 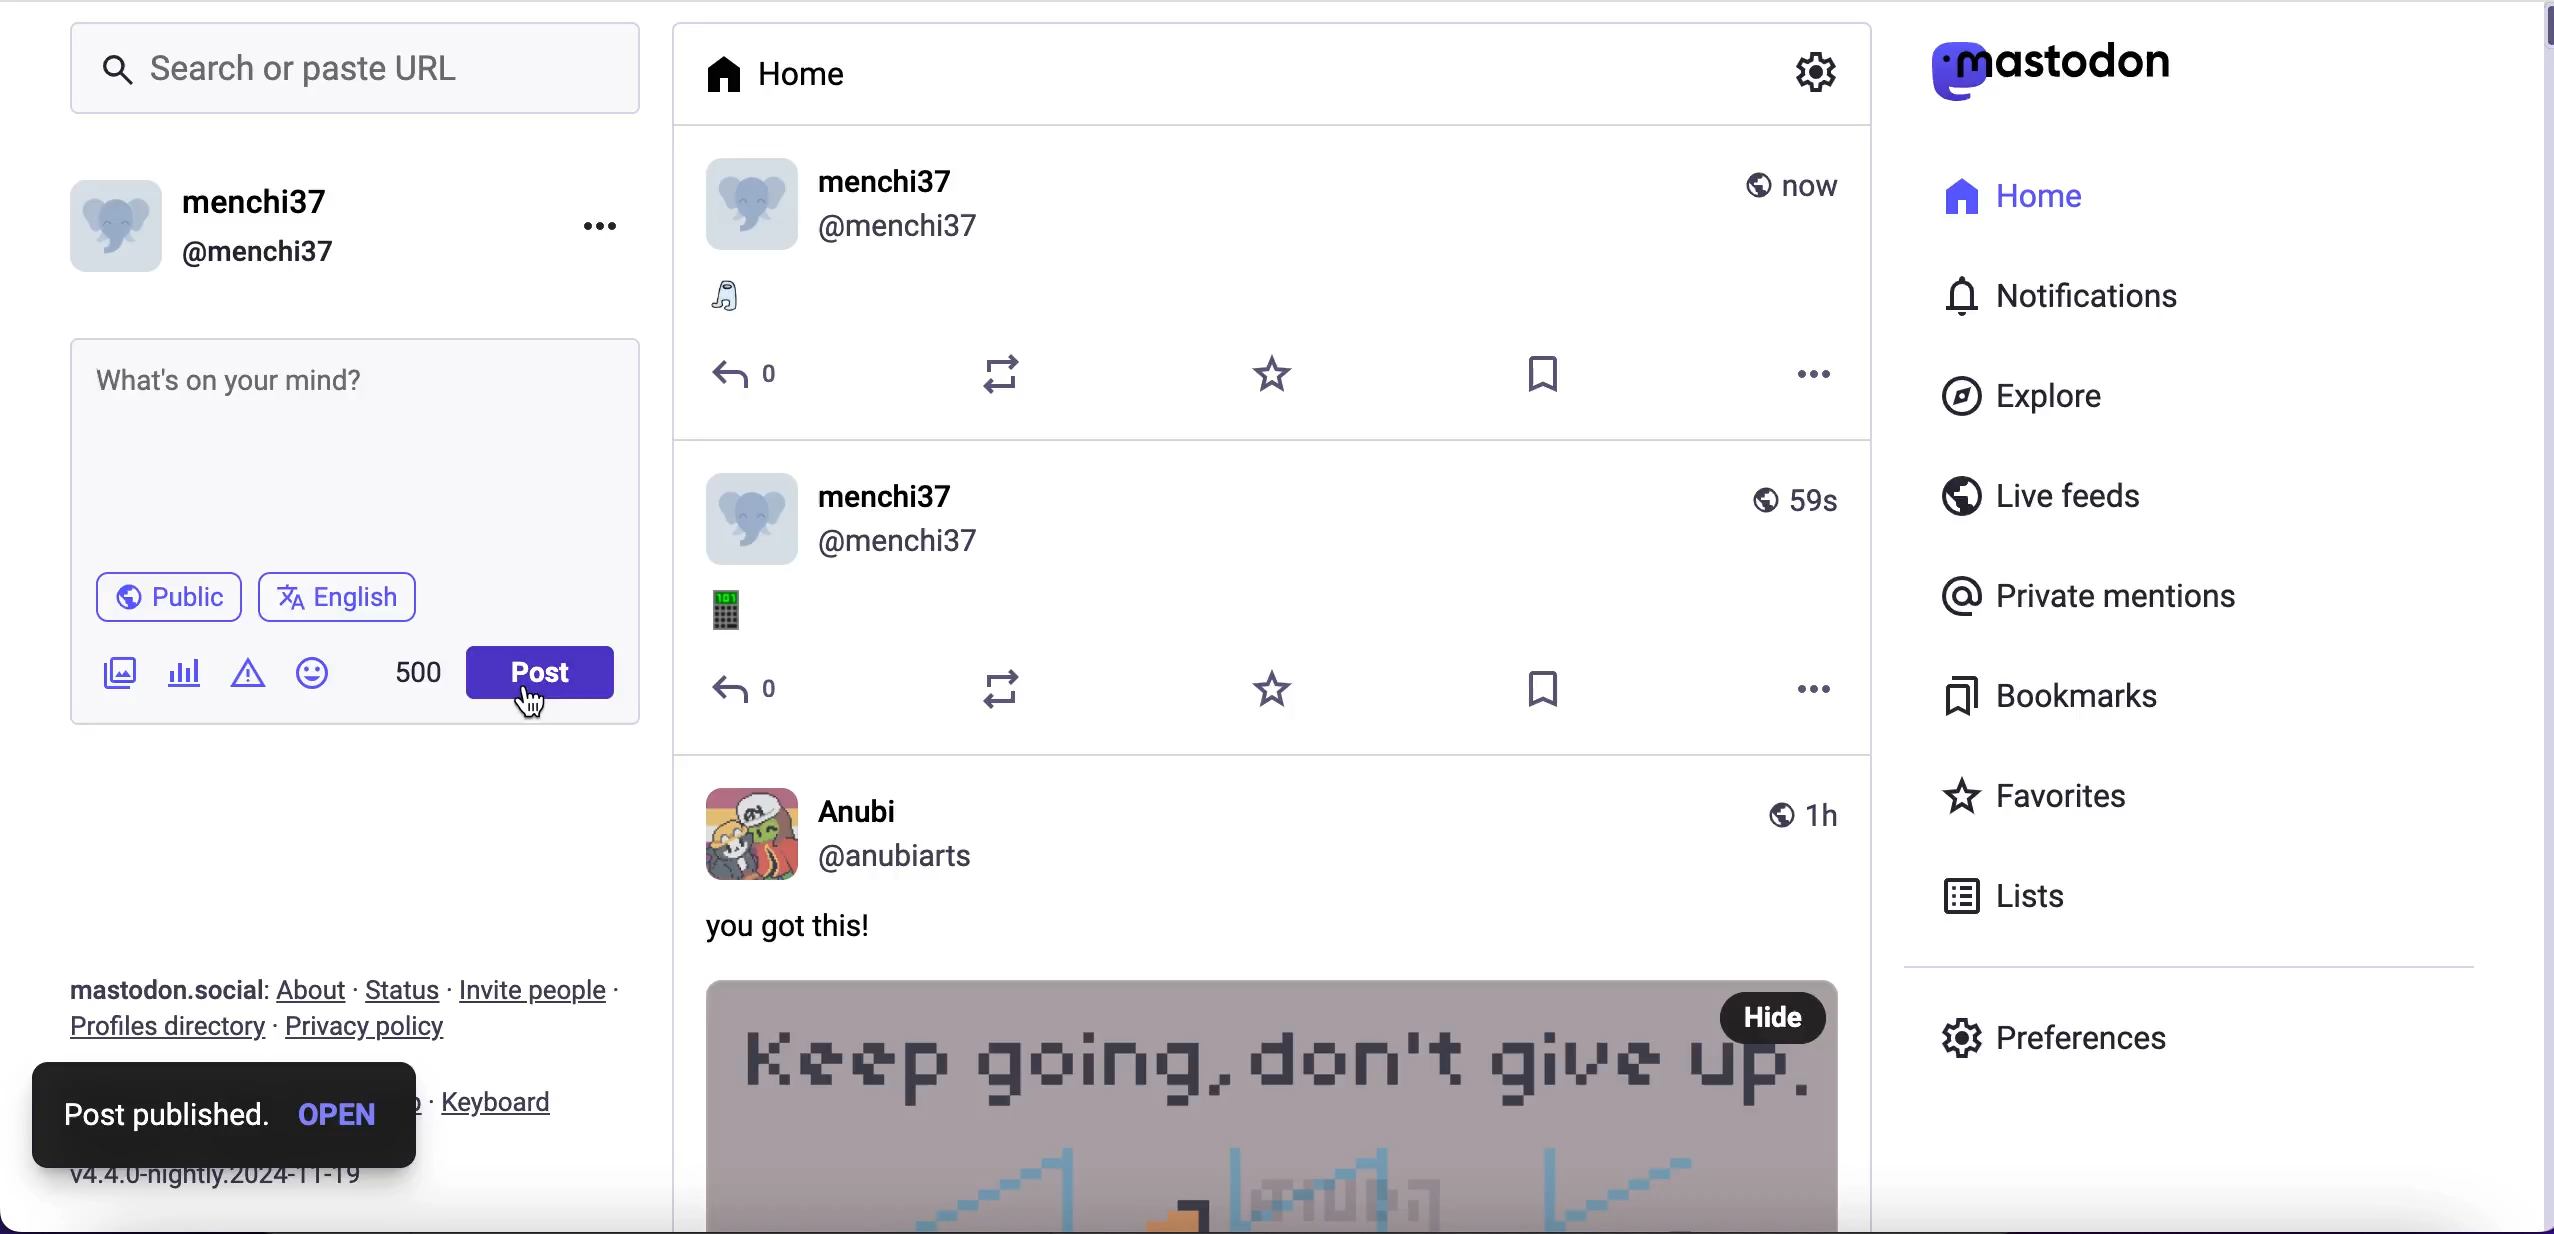 I want to click on retweet, so click(x=1003, y=689).